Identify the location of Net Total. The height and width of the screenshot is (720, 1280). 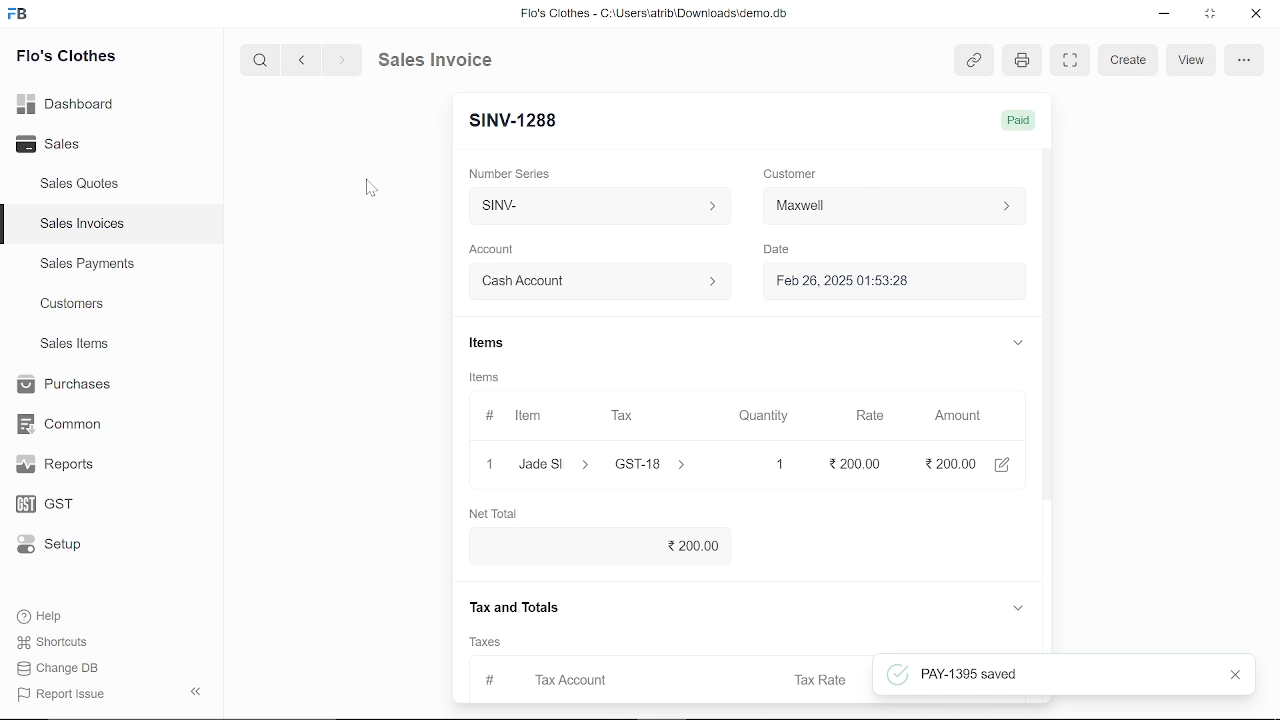
(499, 512).